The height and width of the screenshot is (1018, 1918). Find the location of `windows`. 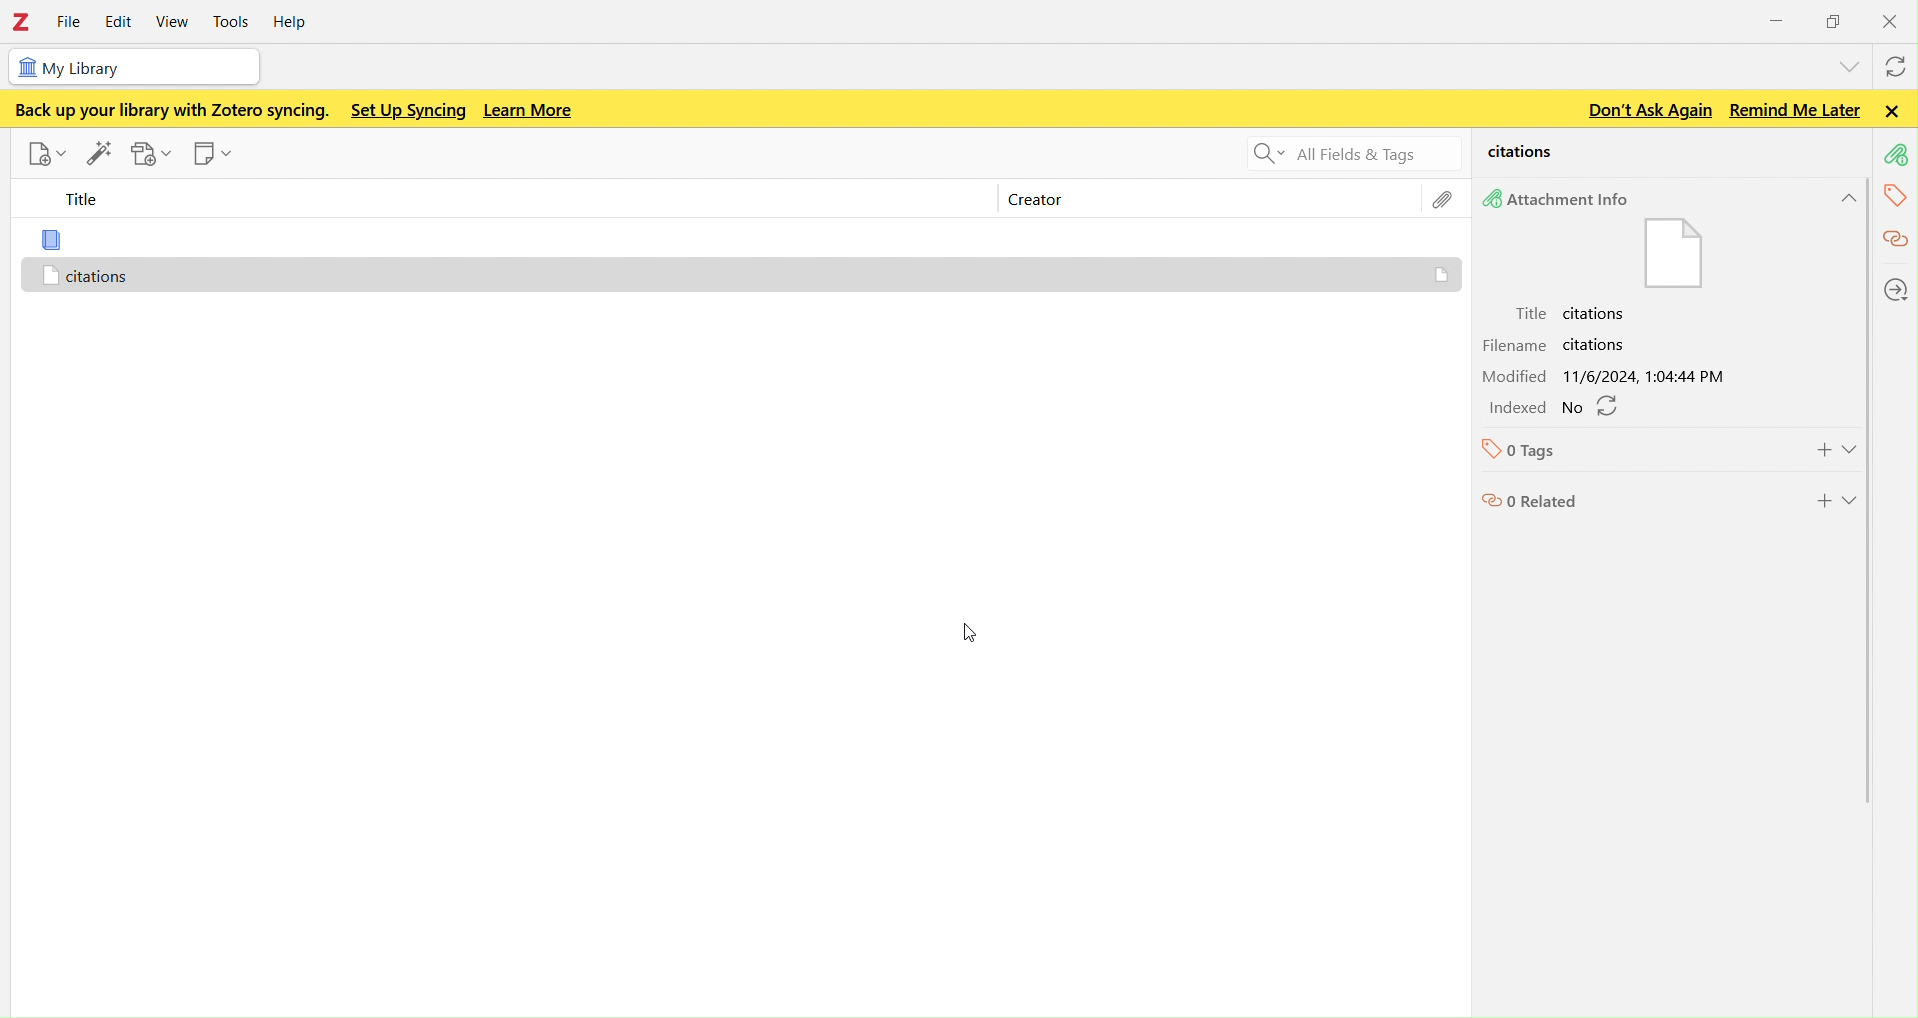

windows is located at coordinates (1835, 18).